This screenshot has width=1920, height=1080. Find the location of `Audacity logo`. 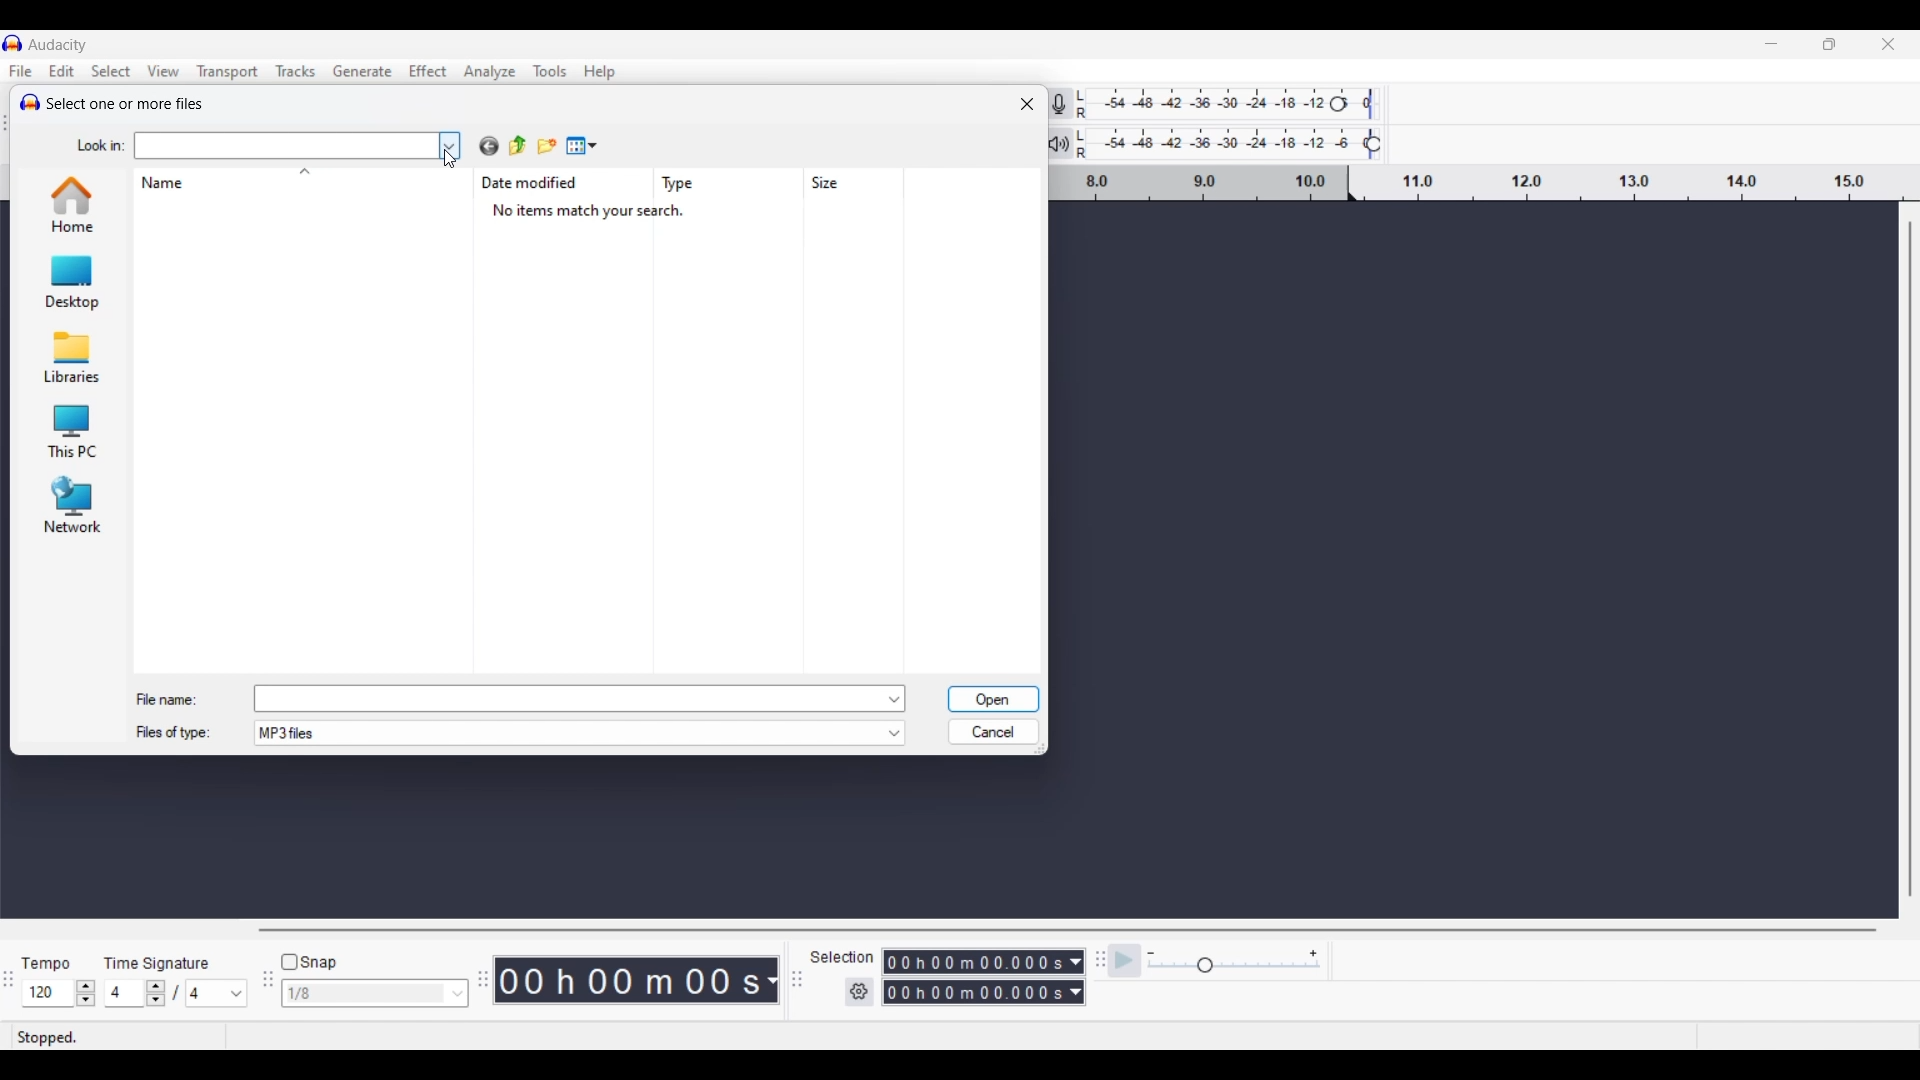

Audacity logo is located at coordinates (26, 100).